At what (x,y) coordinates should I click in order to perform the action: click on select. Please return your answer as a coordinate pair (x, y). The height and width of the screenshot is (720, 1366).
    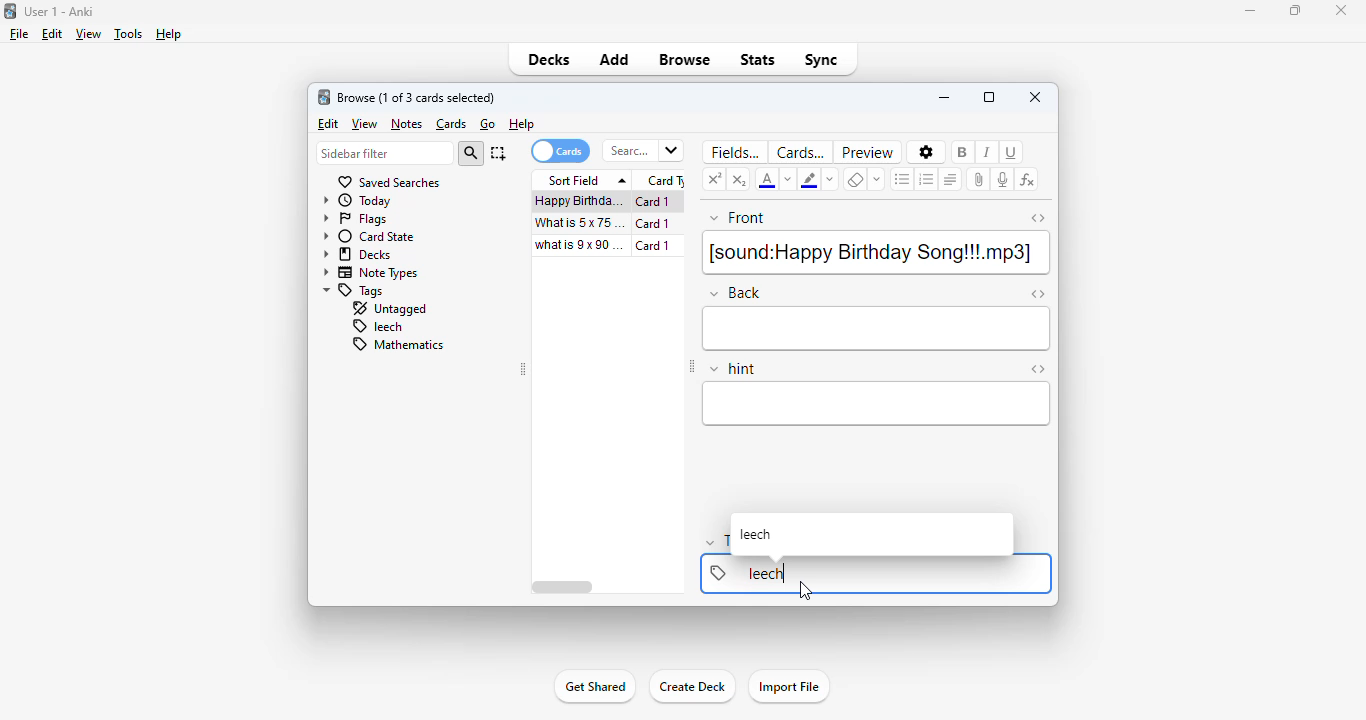
    Looking at the image, I should click on (498, 153).